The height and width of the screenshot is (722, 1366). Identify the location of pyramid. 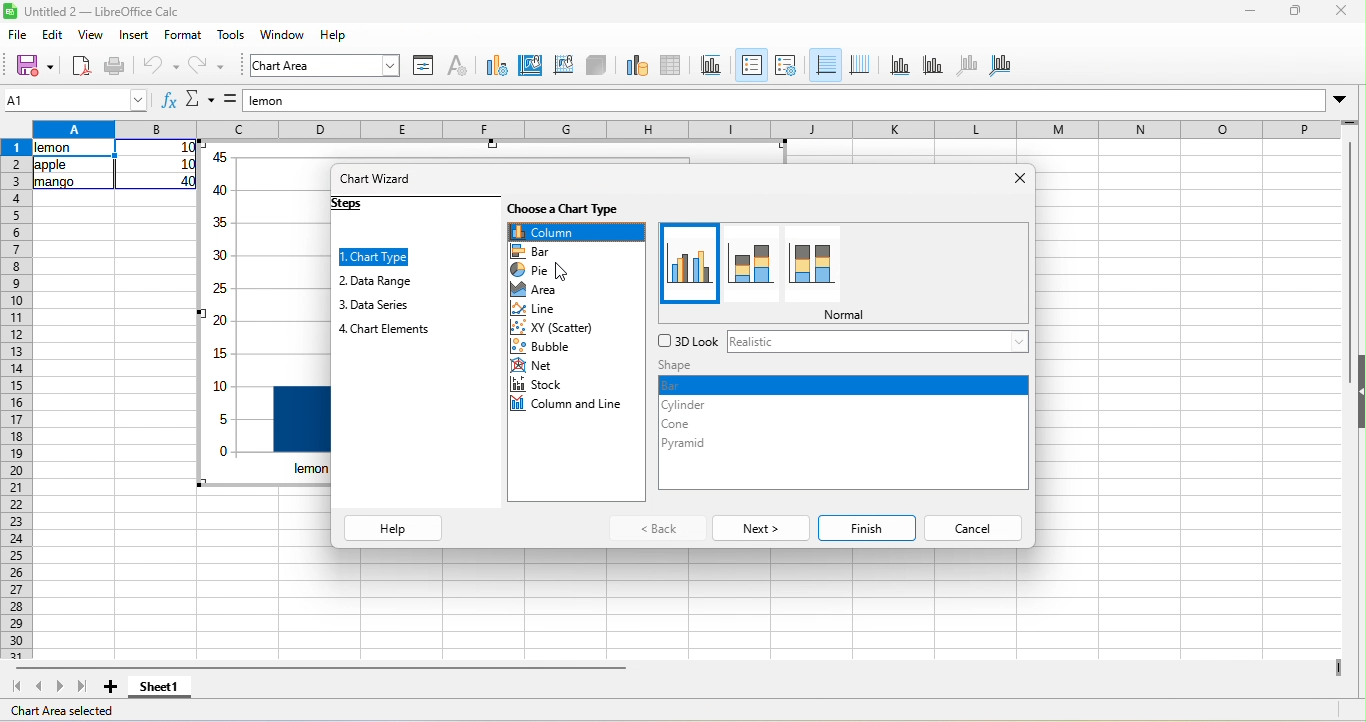
(690, 445).